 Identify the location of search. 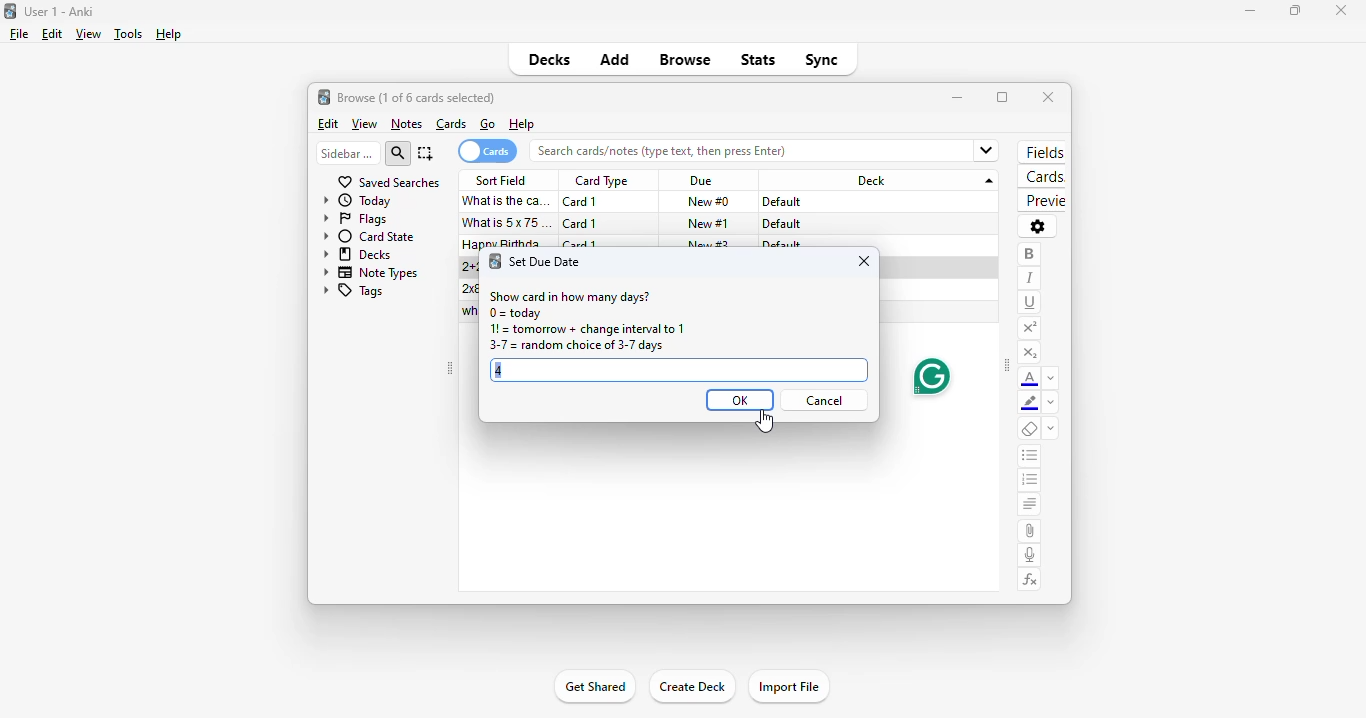
(399, 153).